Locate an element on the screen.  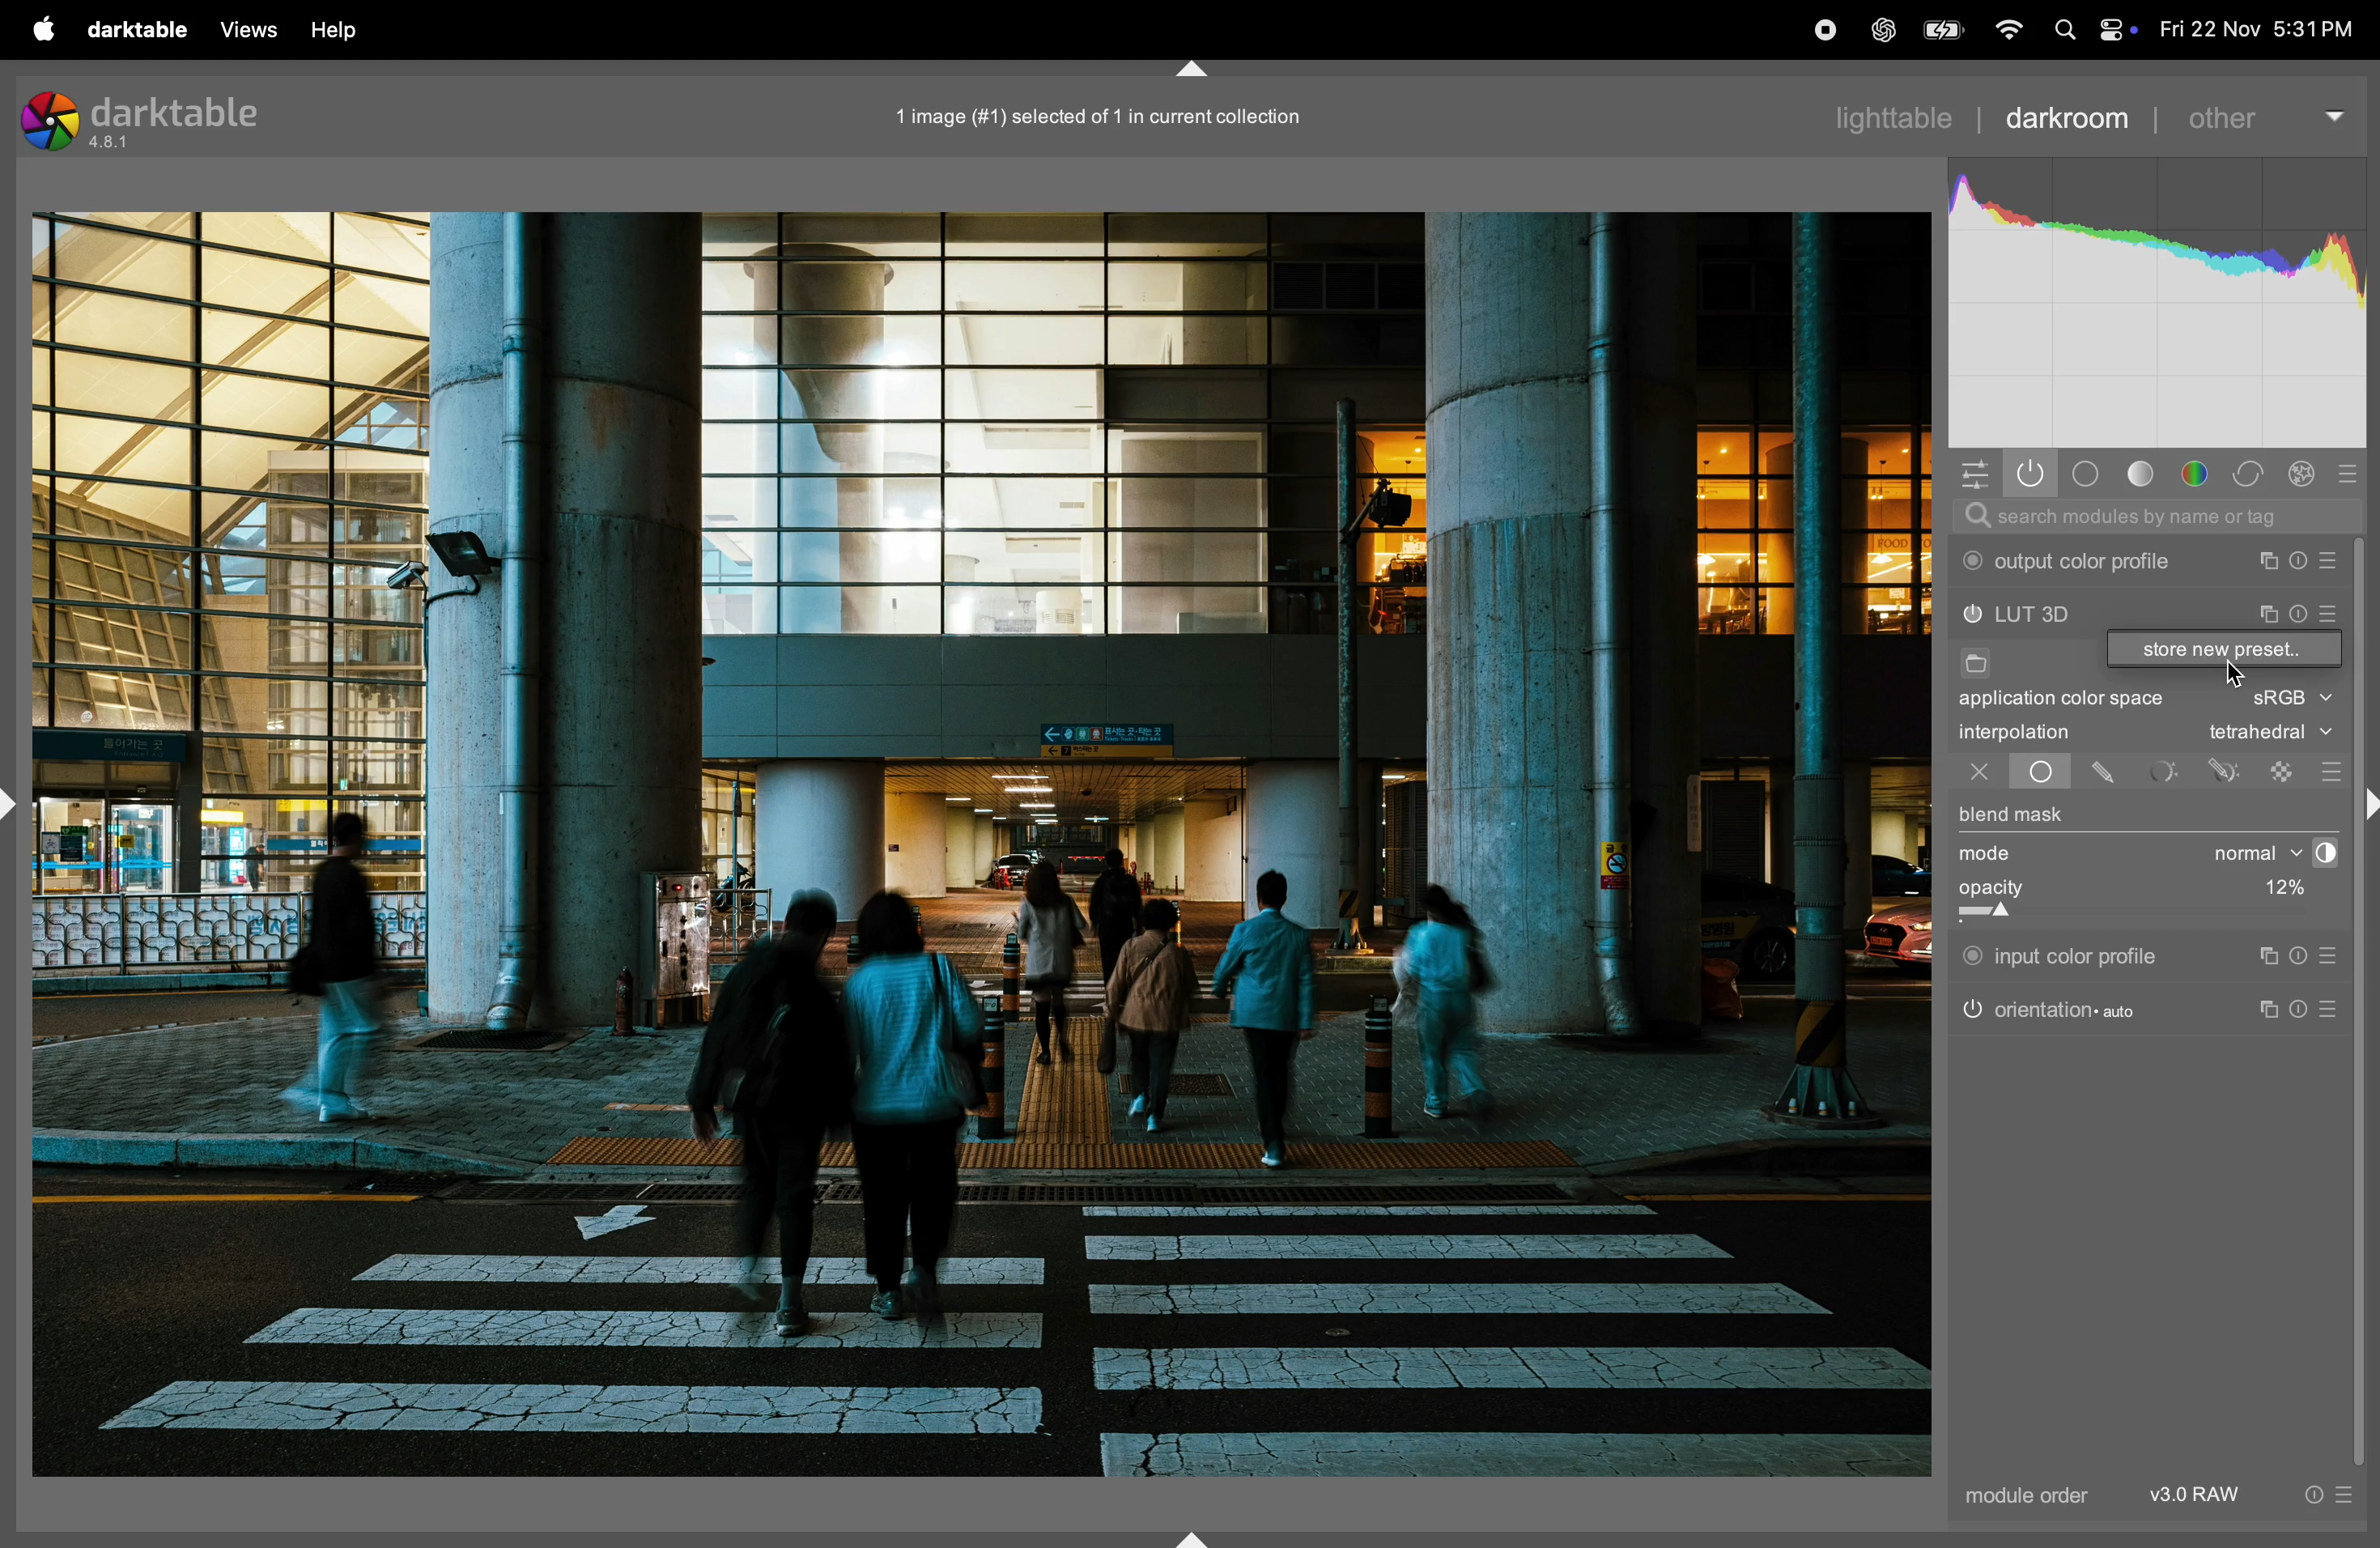
uniformly is located at coordinates (2022, 772).